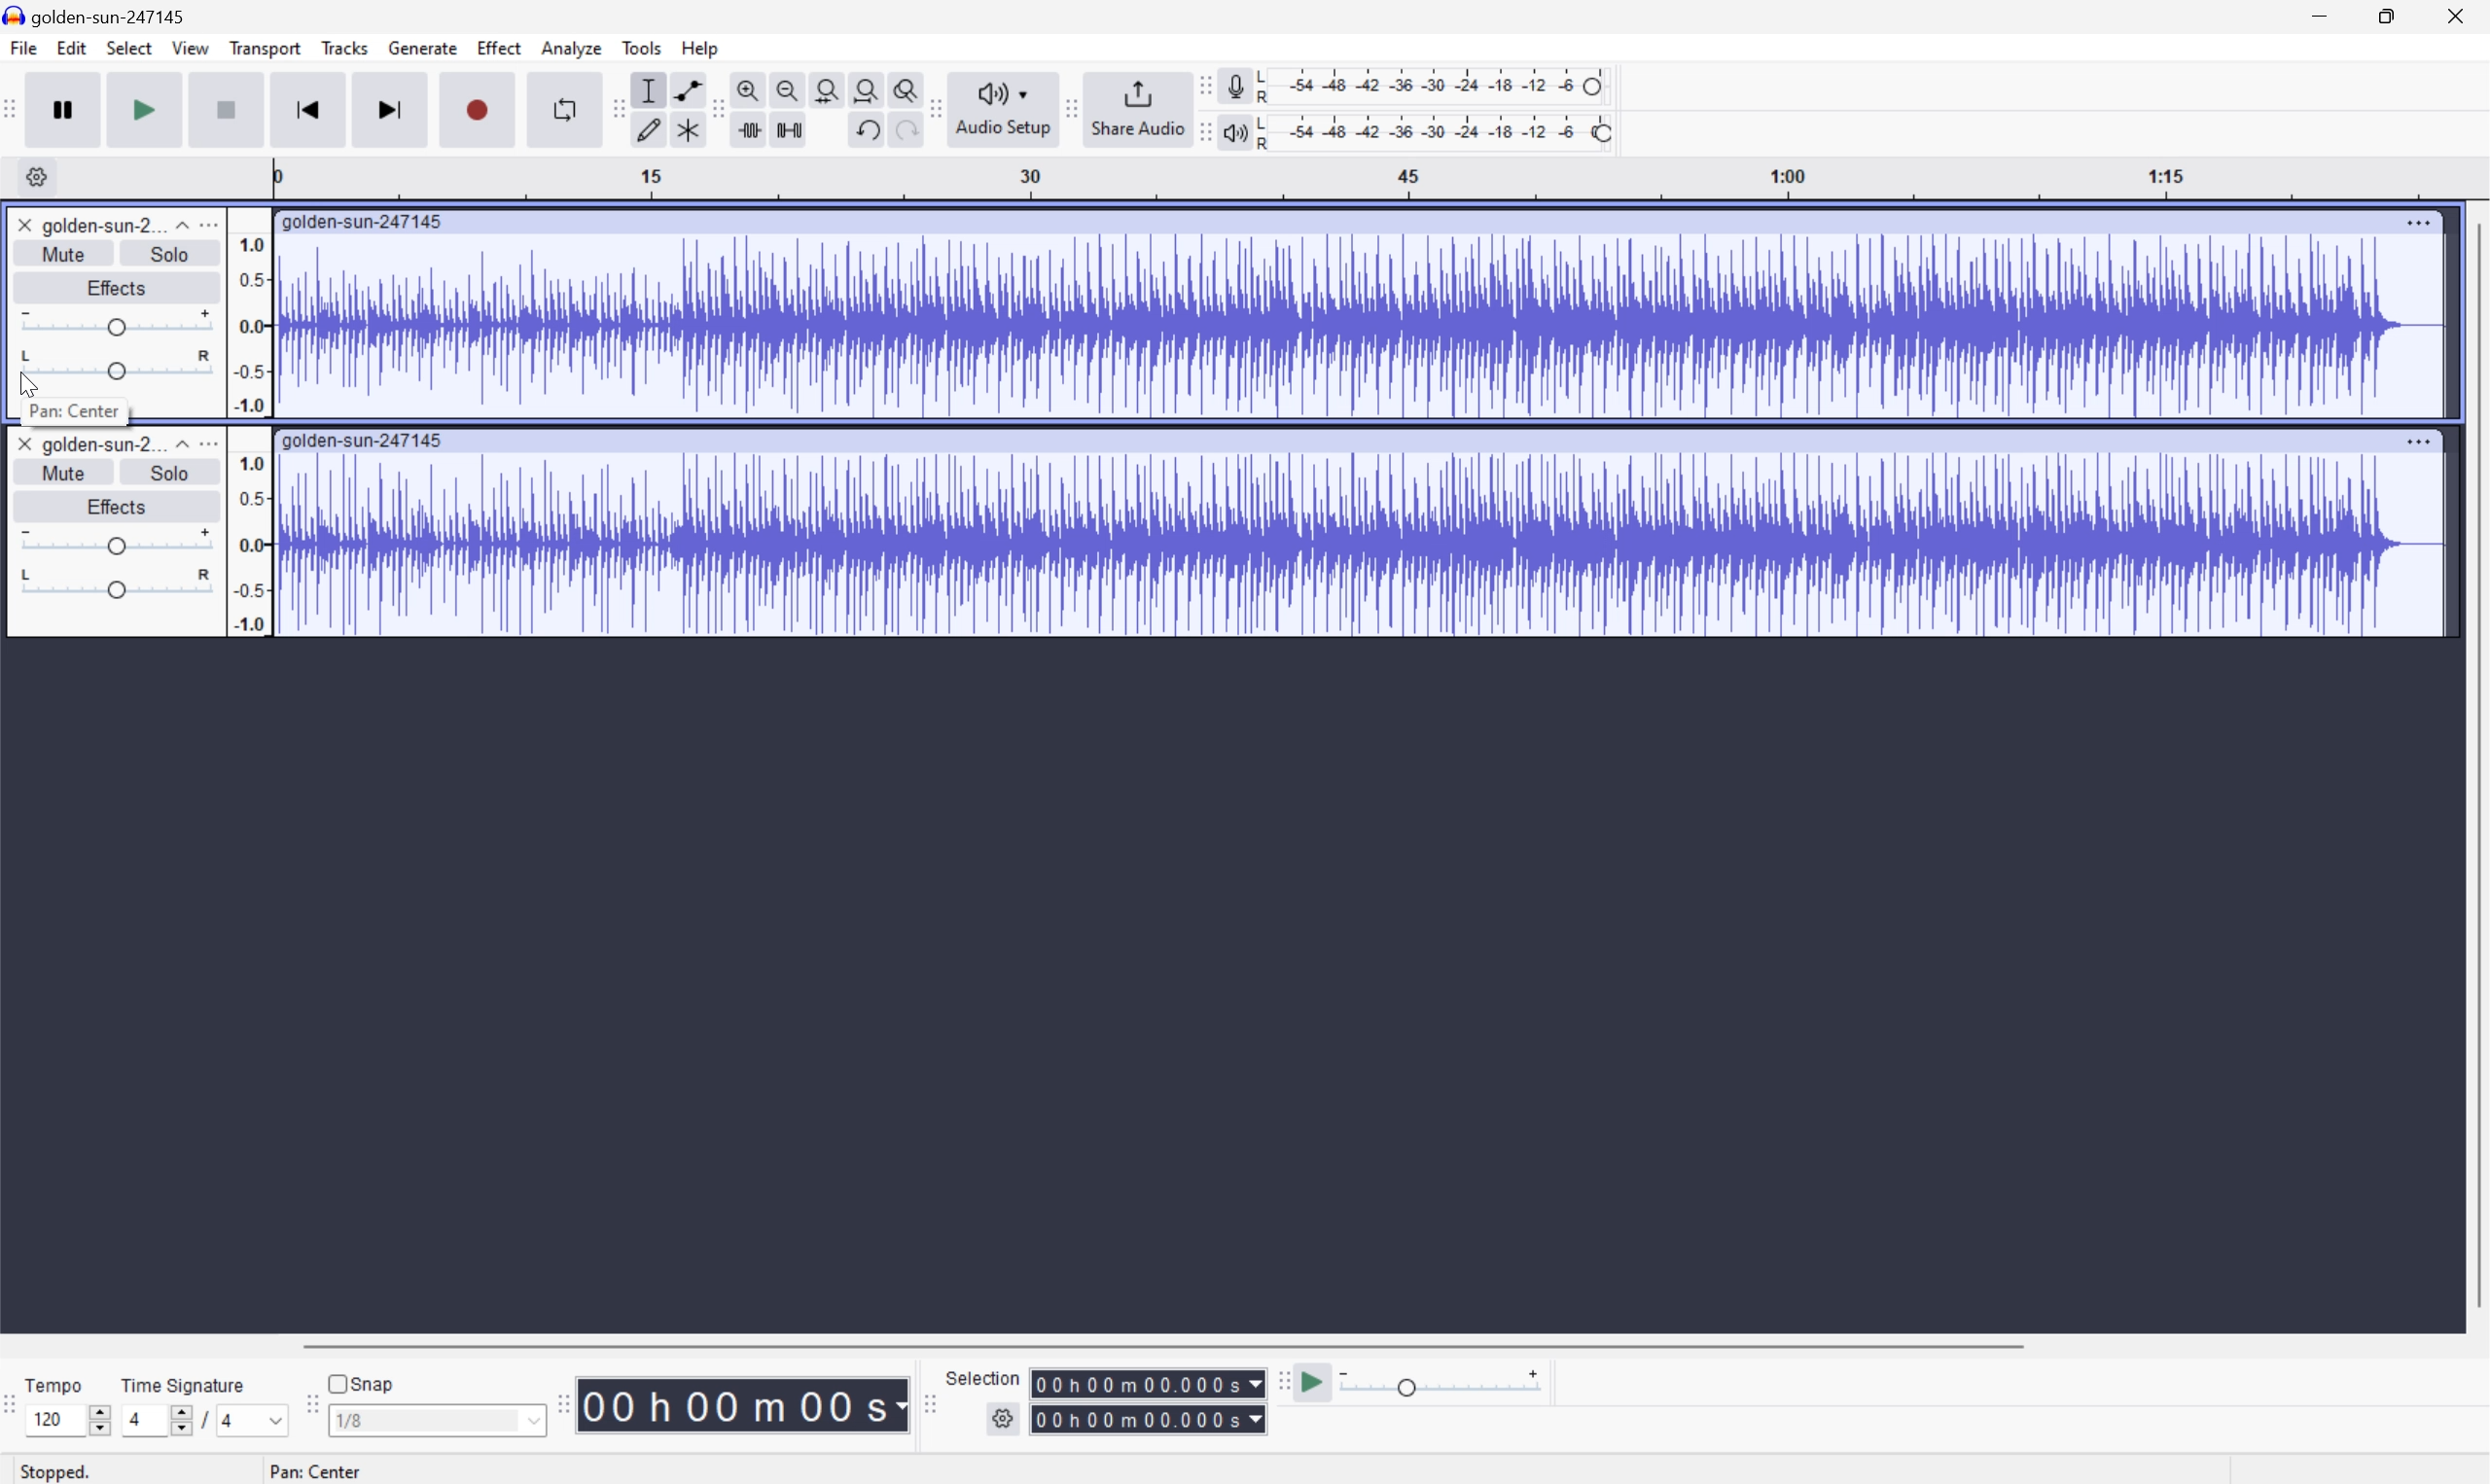  Describe the element at coordinates (251, 438) in the screenshot. I see `Frequencies` at that location.